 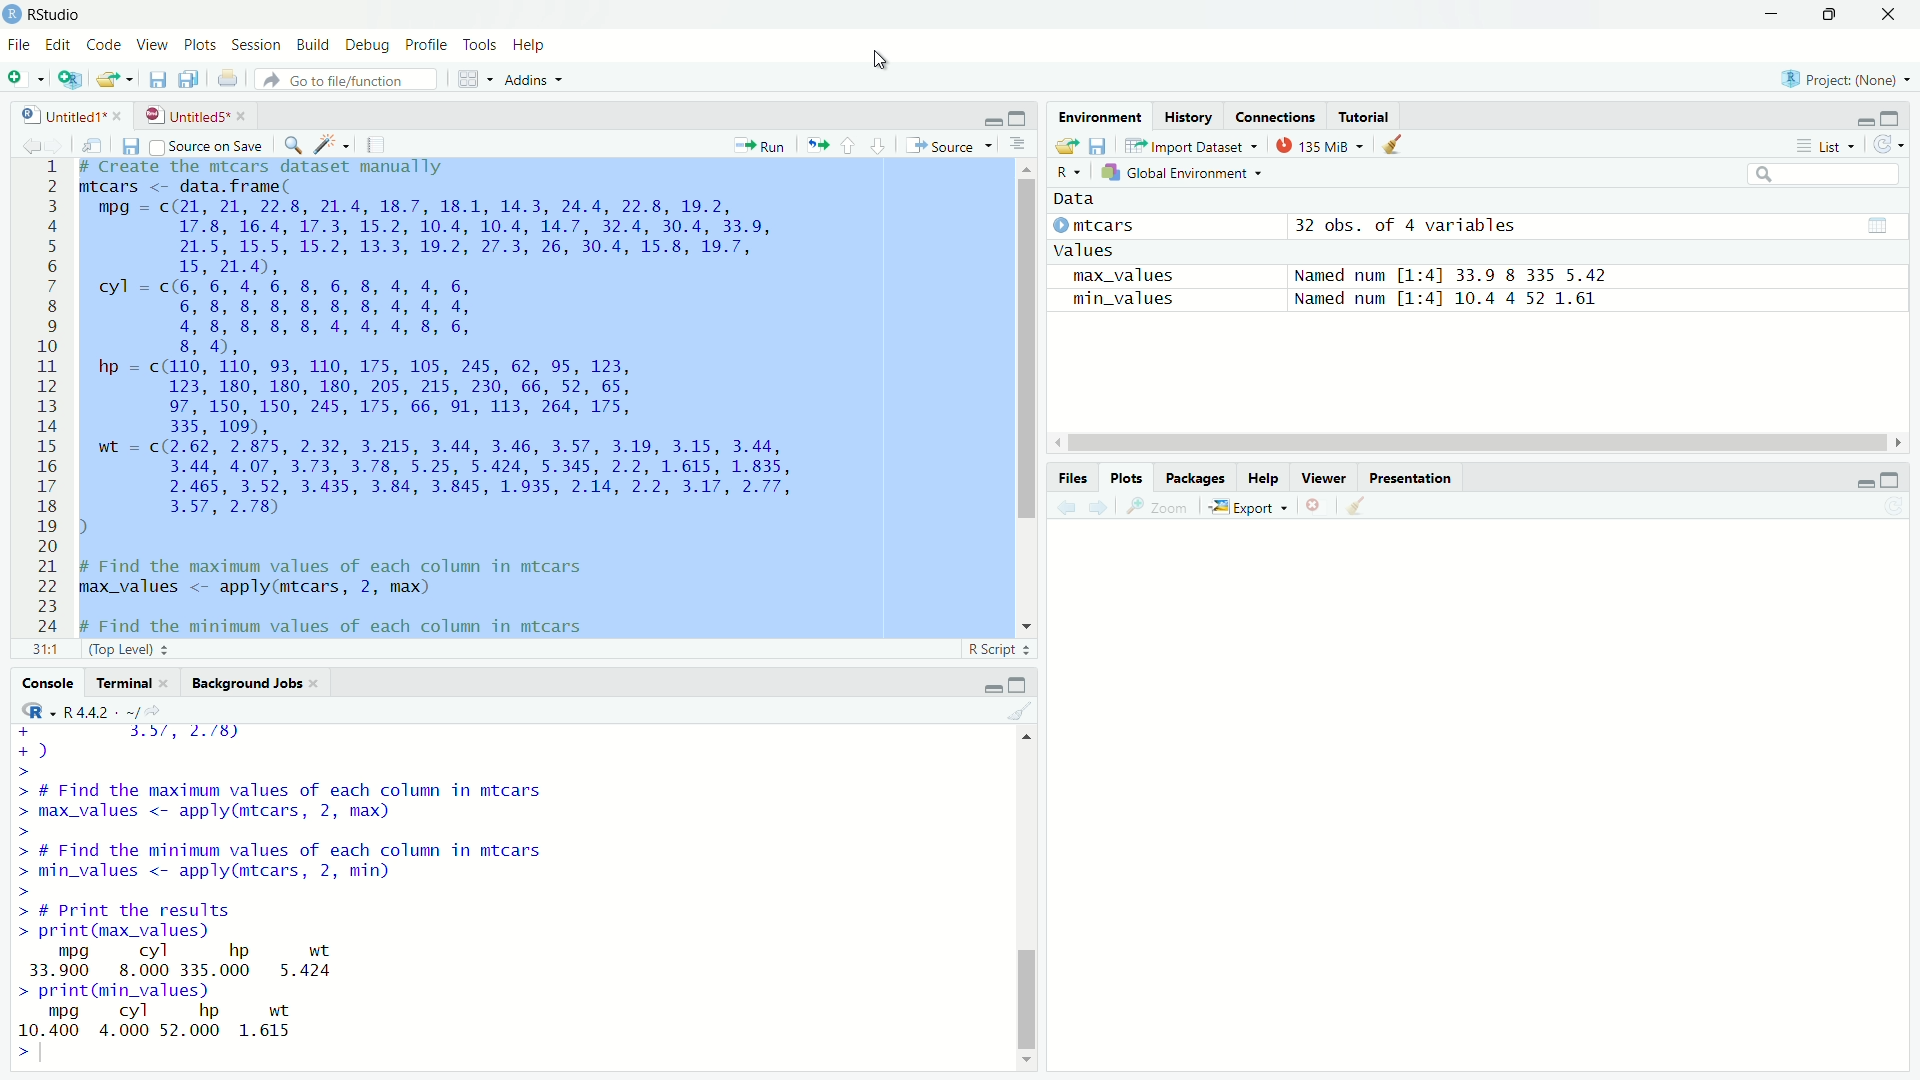 I want to click on $ Go to file/function, so click(x=339, y=80).